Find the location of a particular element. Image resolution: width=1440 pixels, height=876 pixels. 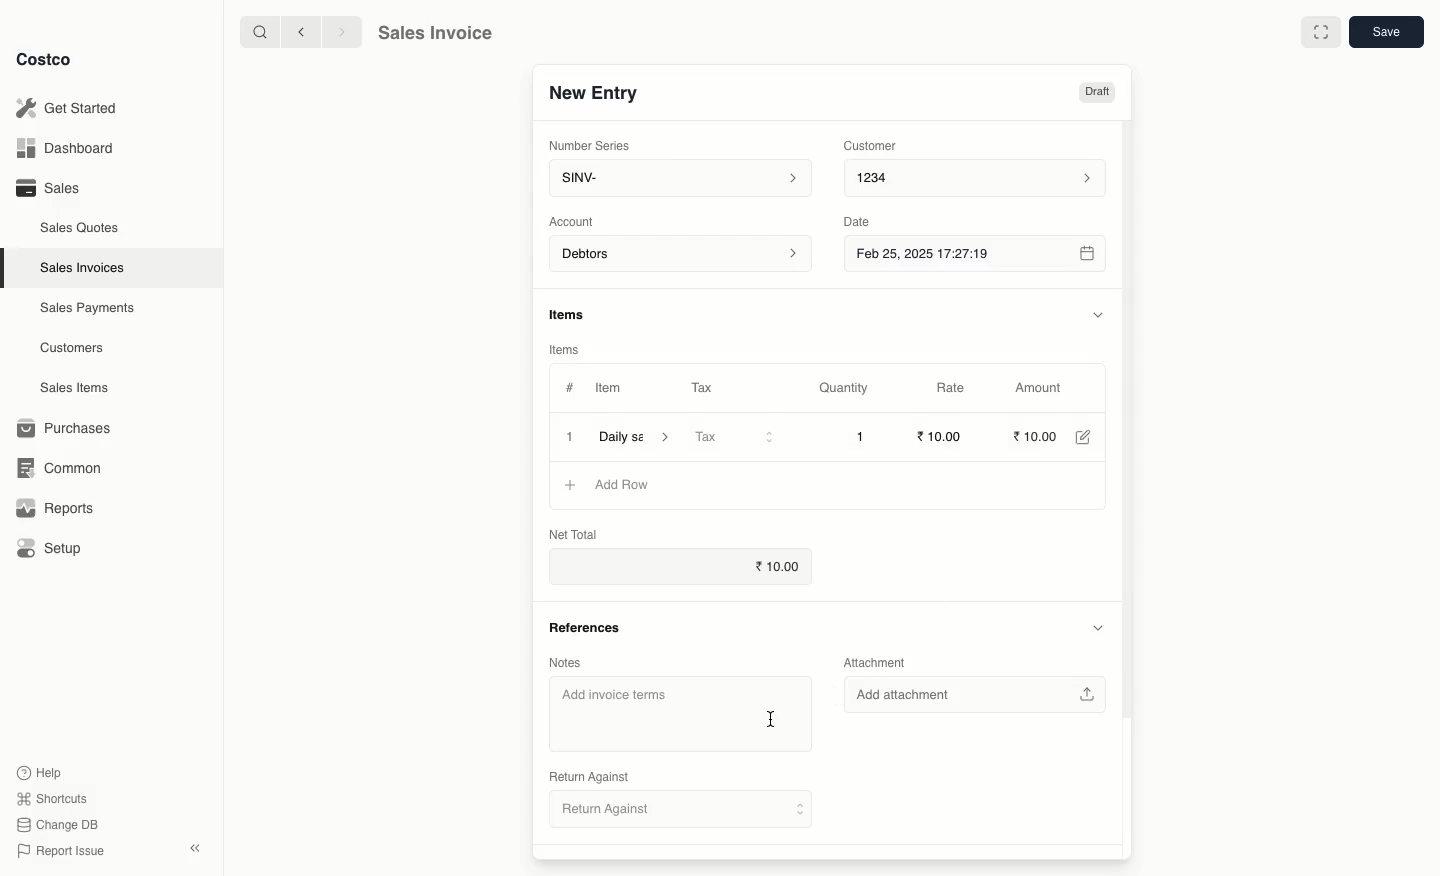

Dashboard is located at coordinates (70, 146).